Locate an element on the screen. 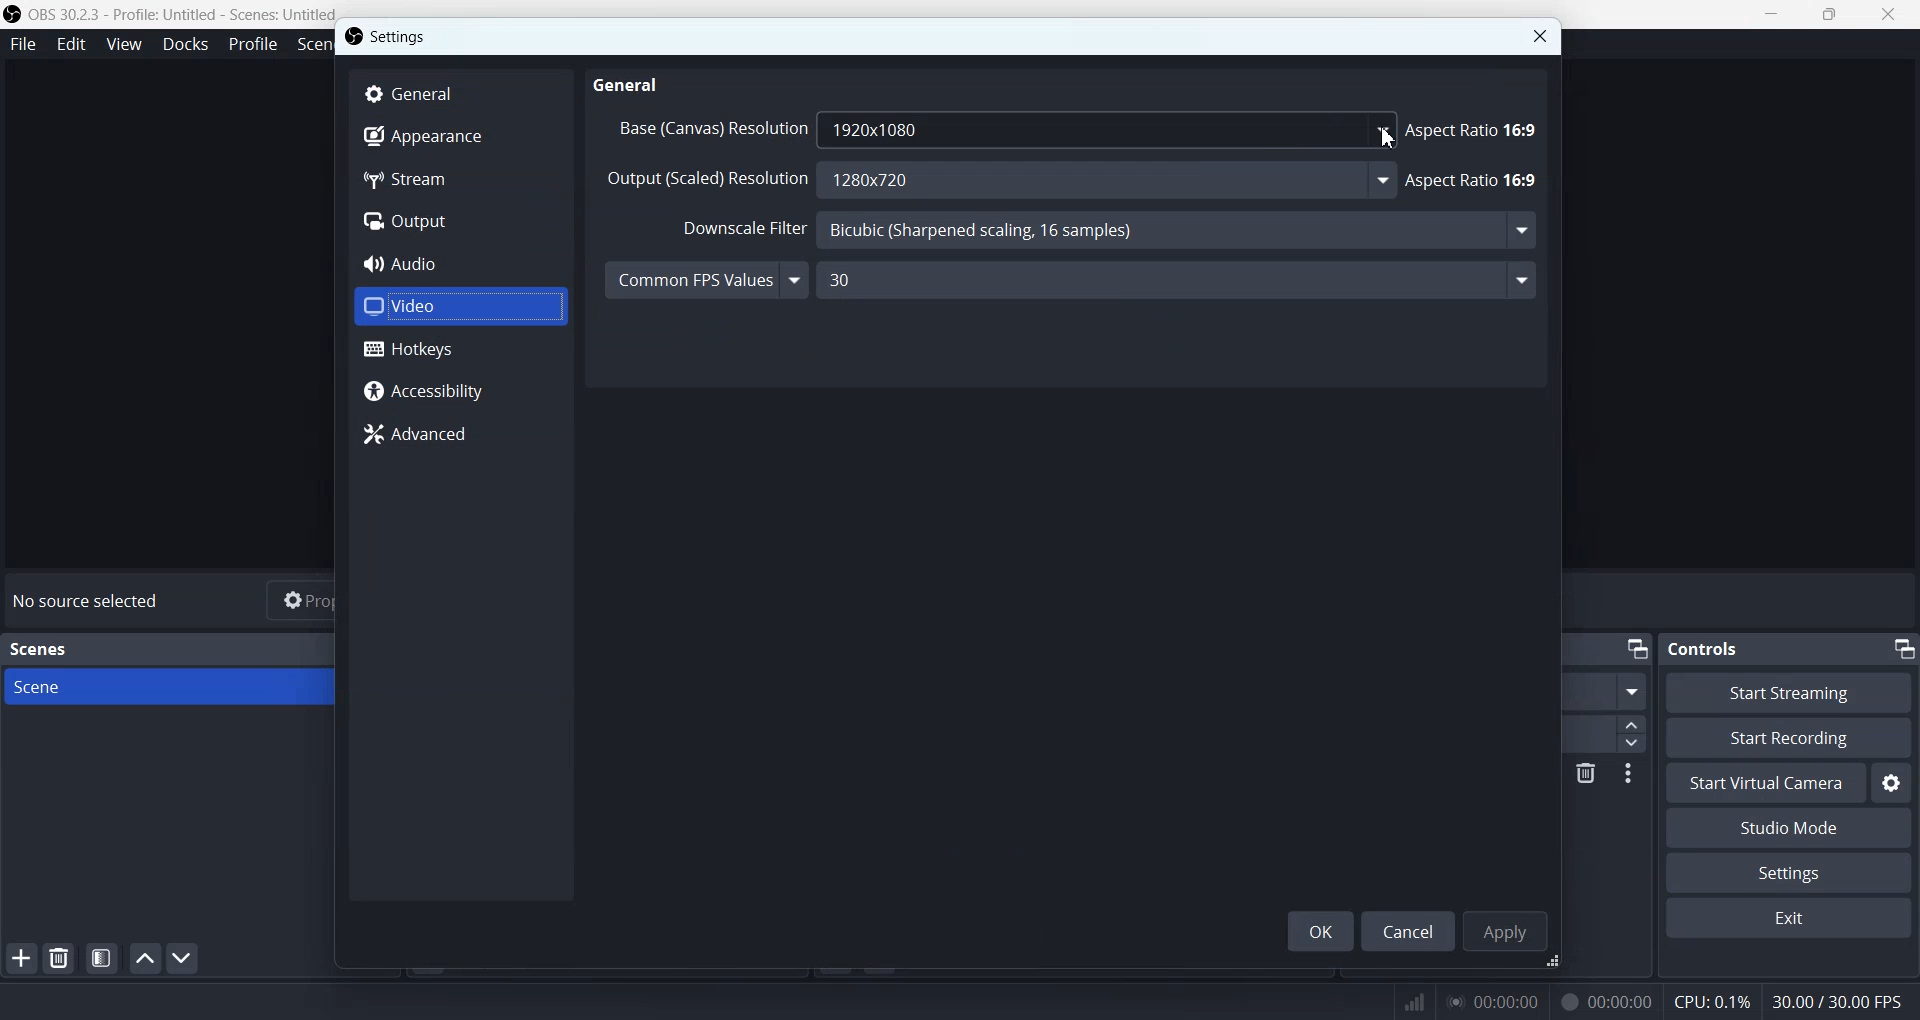 The height and width of the screenshot is (1020, 1920). Settings is located at coordinates (1789, 873).